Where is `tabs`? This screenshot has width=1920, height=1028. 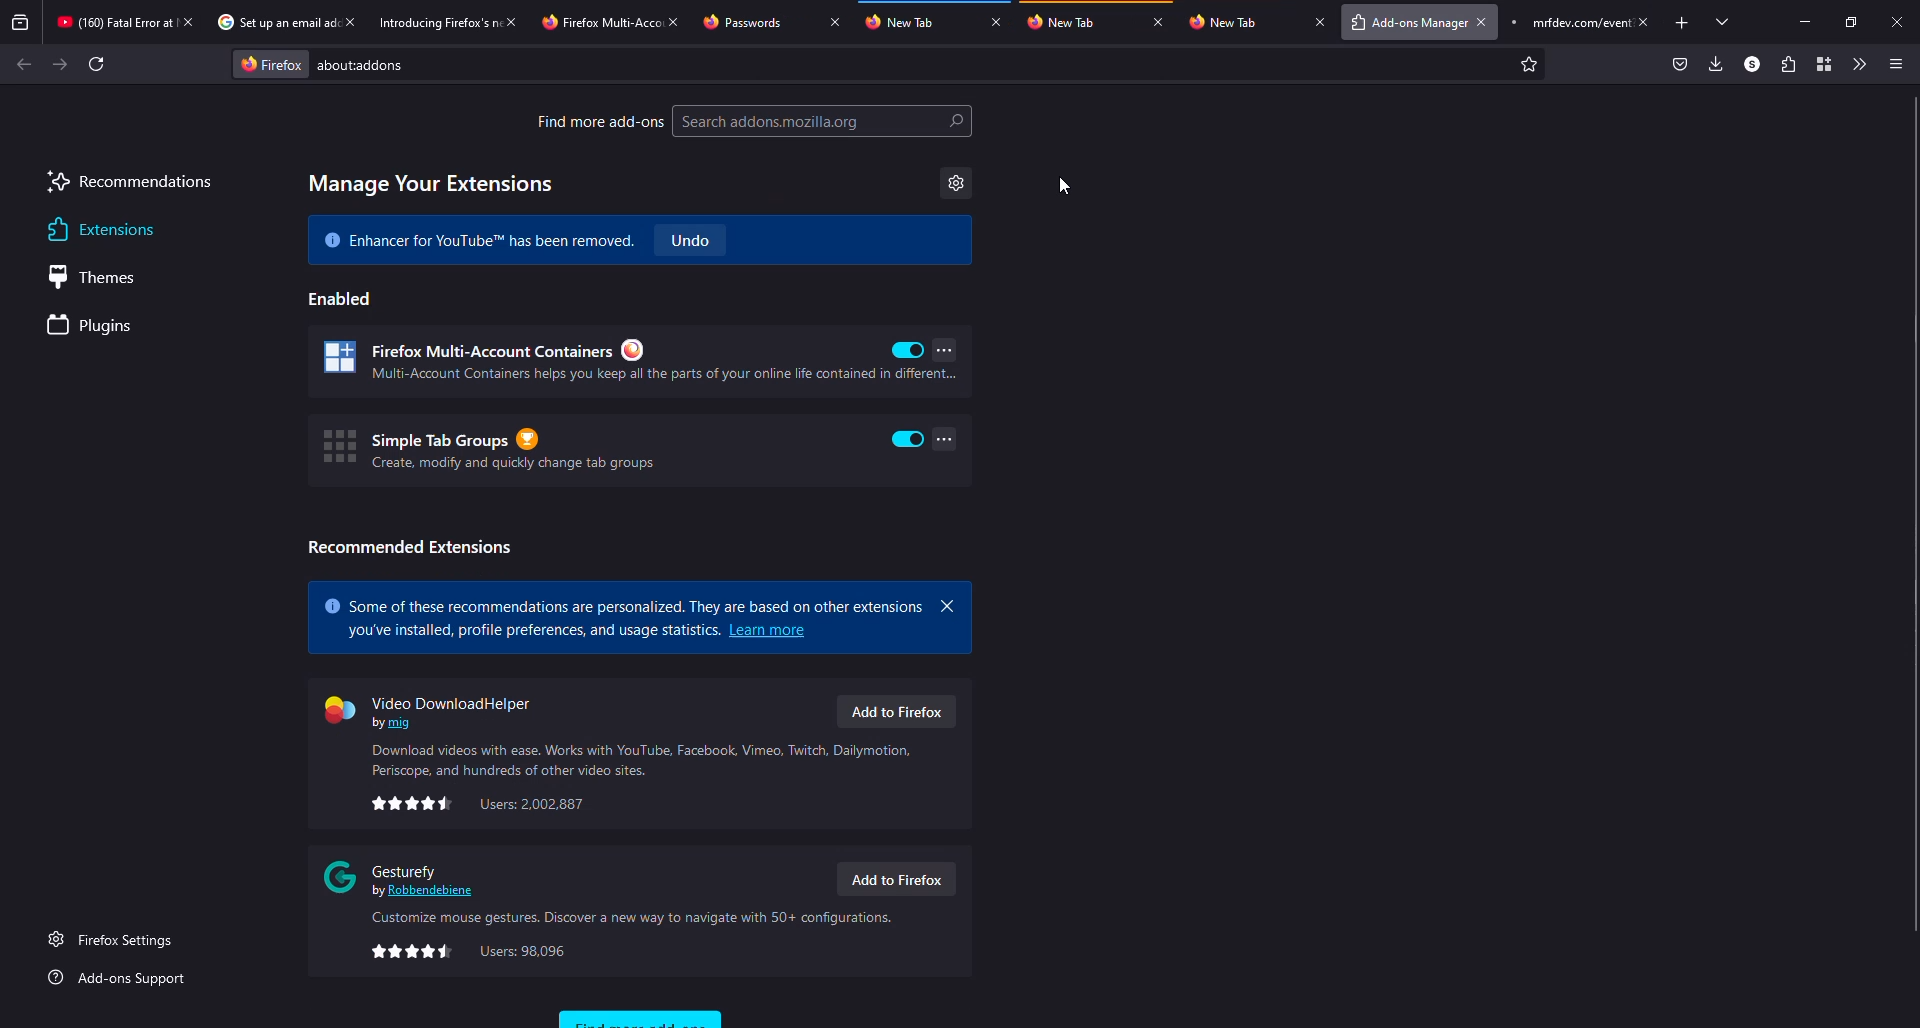 tabs is located at coordinates (1724, 21).